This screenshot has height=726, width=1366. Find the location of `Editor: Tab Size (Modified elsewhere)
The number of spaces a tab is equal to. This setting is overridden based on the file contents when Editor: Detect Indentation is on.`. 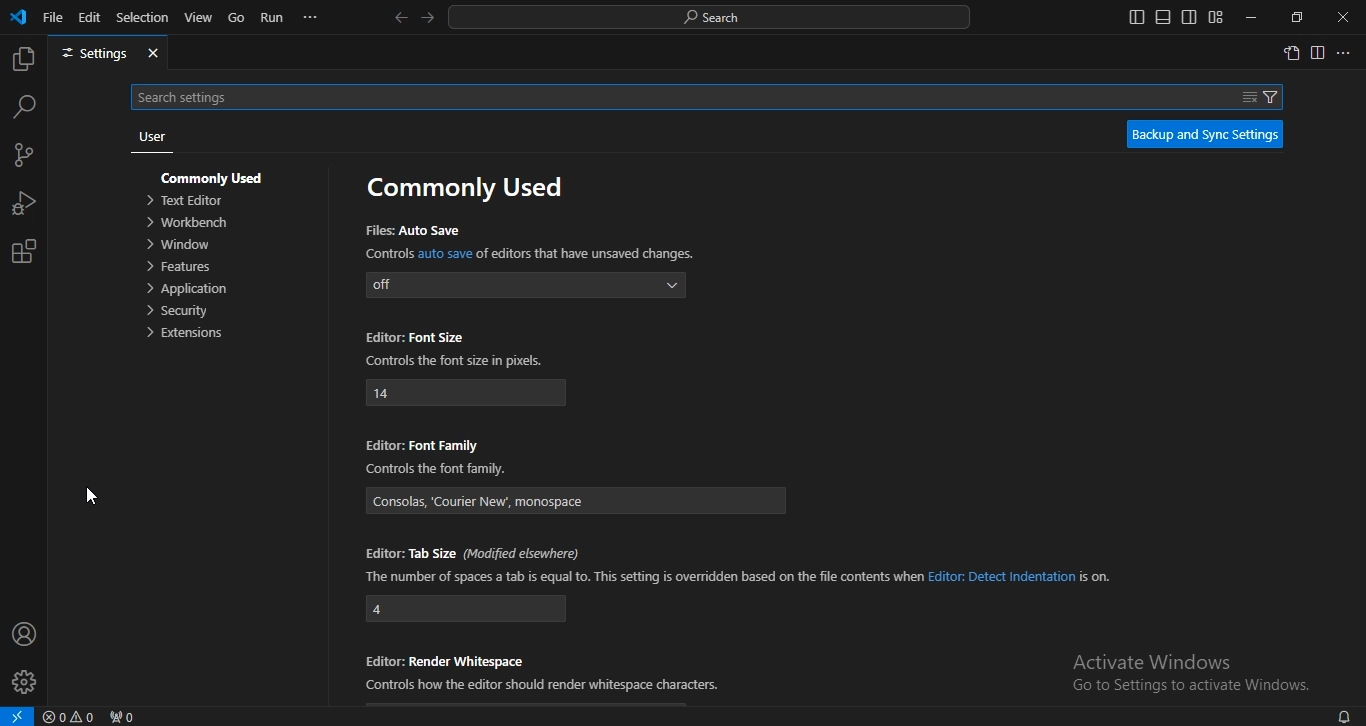

Editor: Tab Size (Modified elsewhere)
The number of spaces a tab is equal to. This setting is overridden based on the file contents when Editor: Detect Indentation is on. is located at coordinates (746, 564).